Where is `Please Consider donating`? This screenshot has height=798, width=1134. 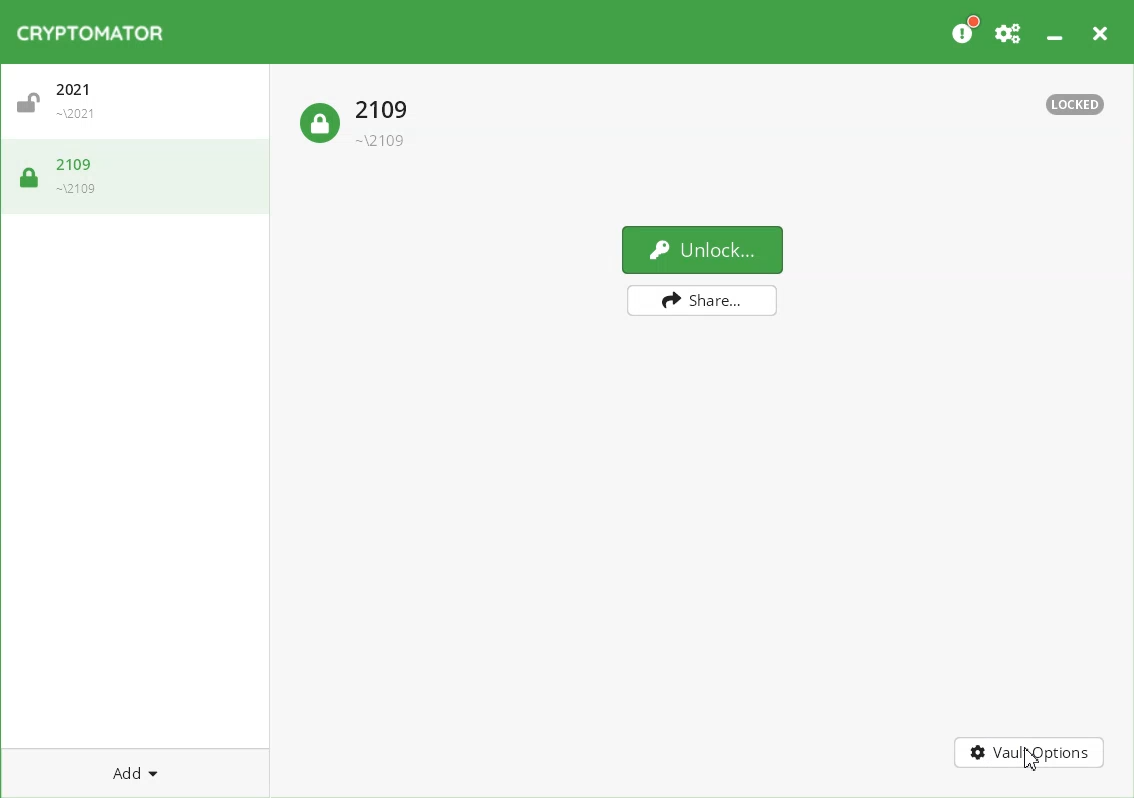 Please Consider donating is located at coordinates (965, 31).